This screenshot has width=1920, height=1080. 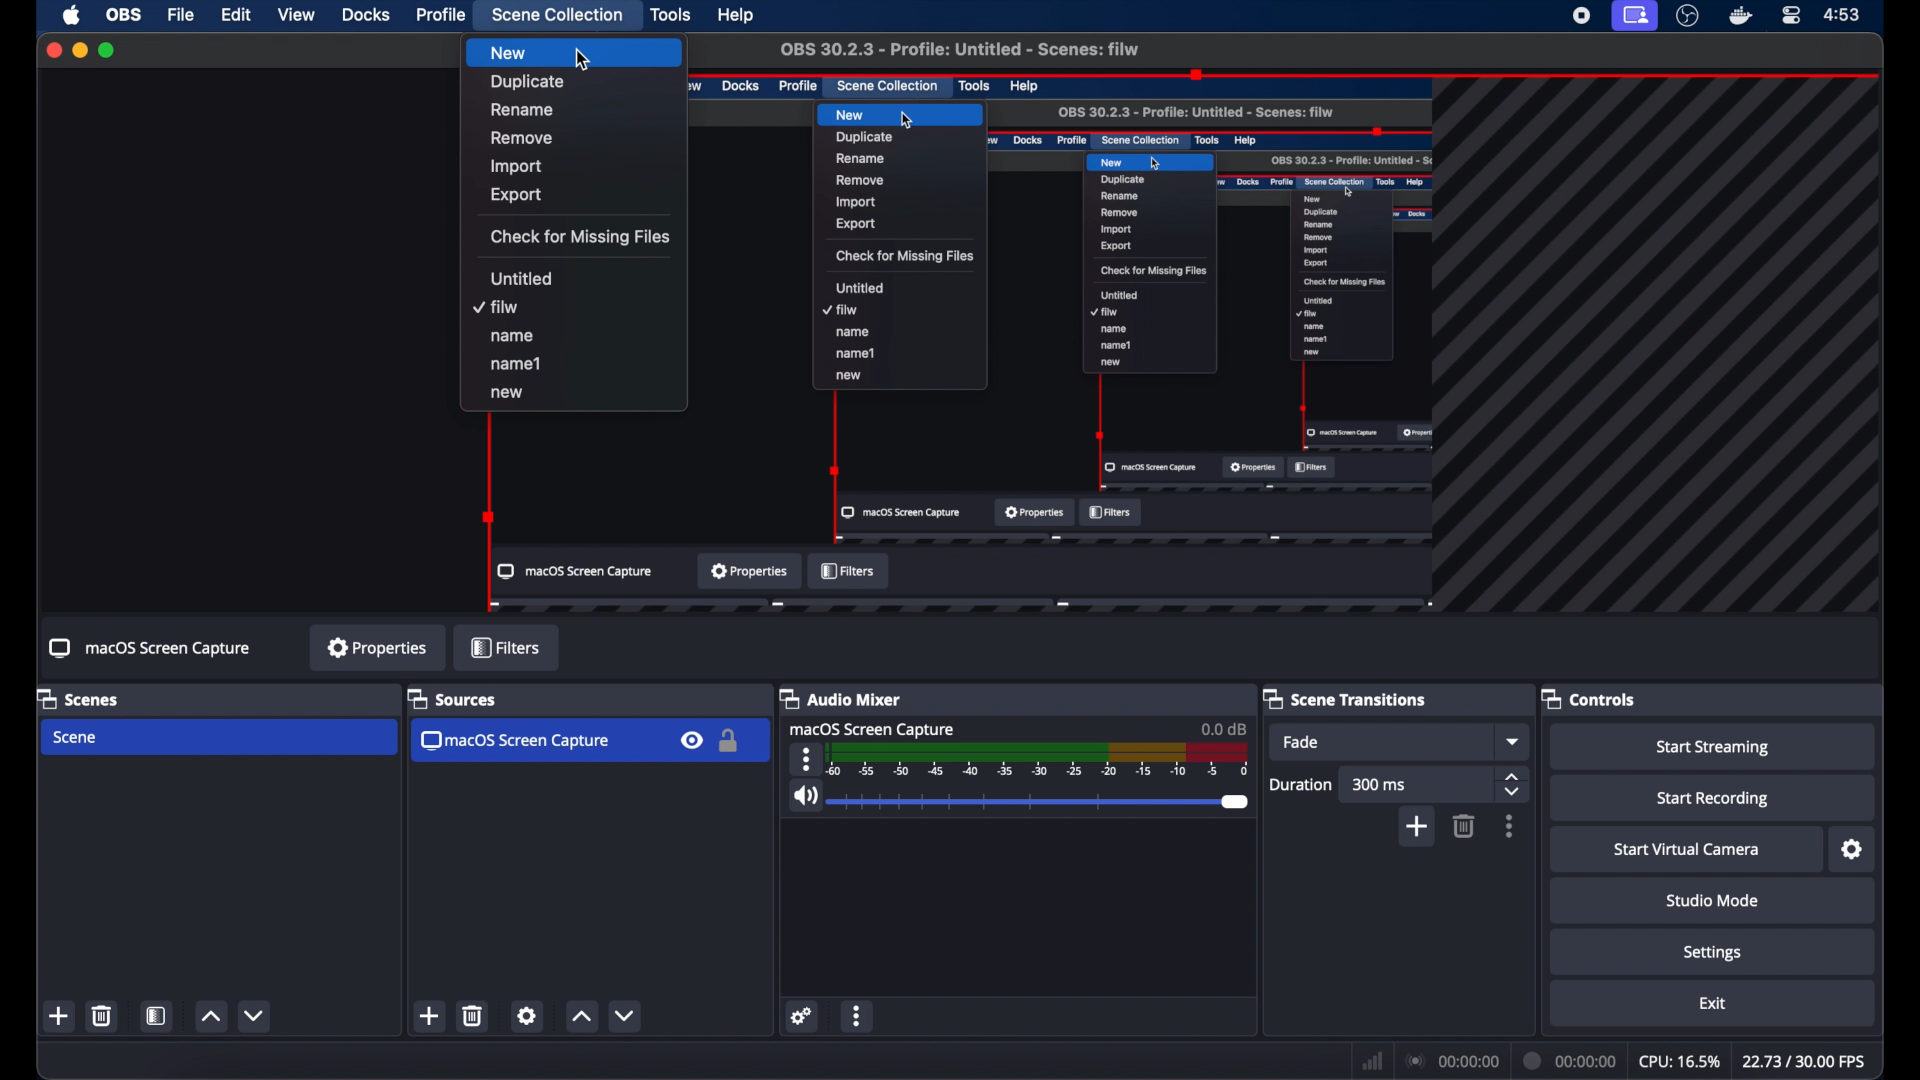 I want to click on 0.00 db, so click(x=1222, y=725).